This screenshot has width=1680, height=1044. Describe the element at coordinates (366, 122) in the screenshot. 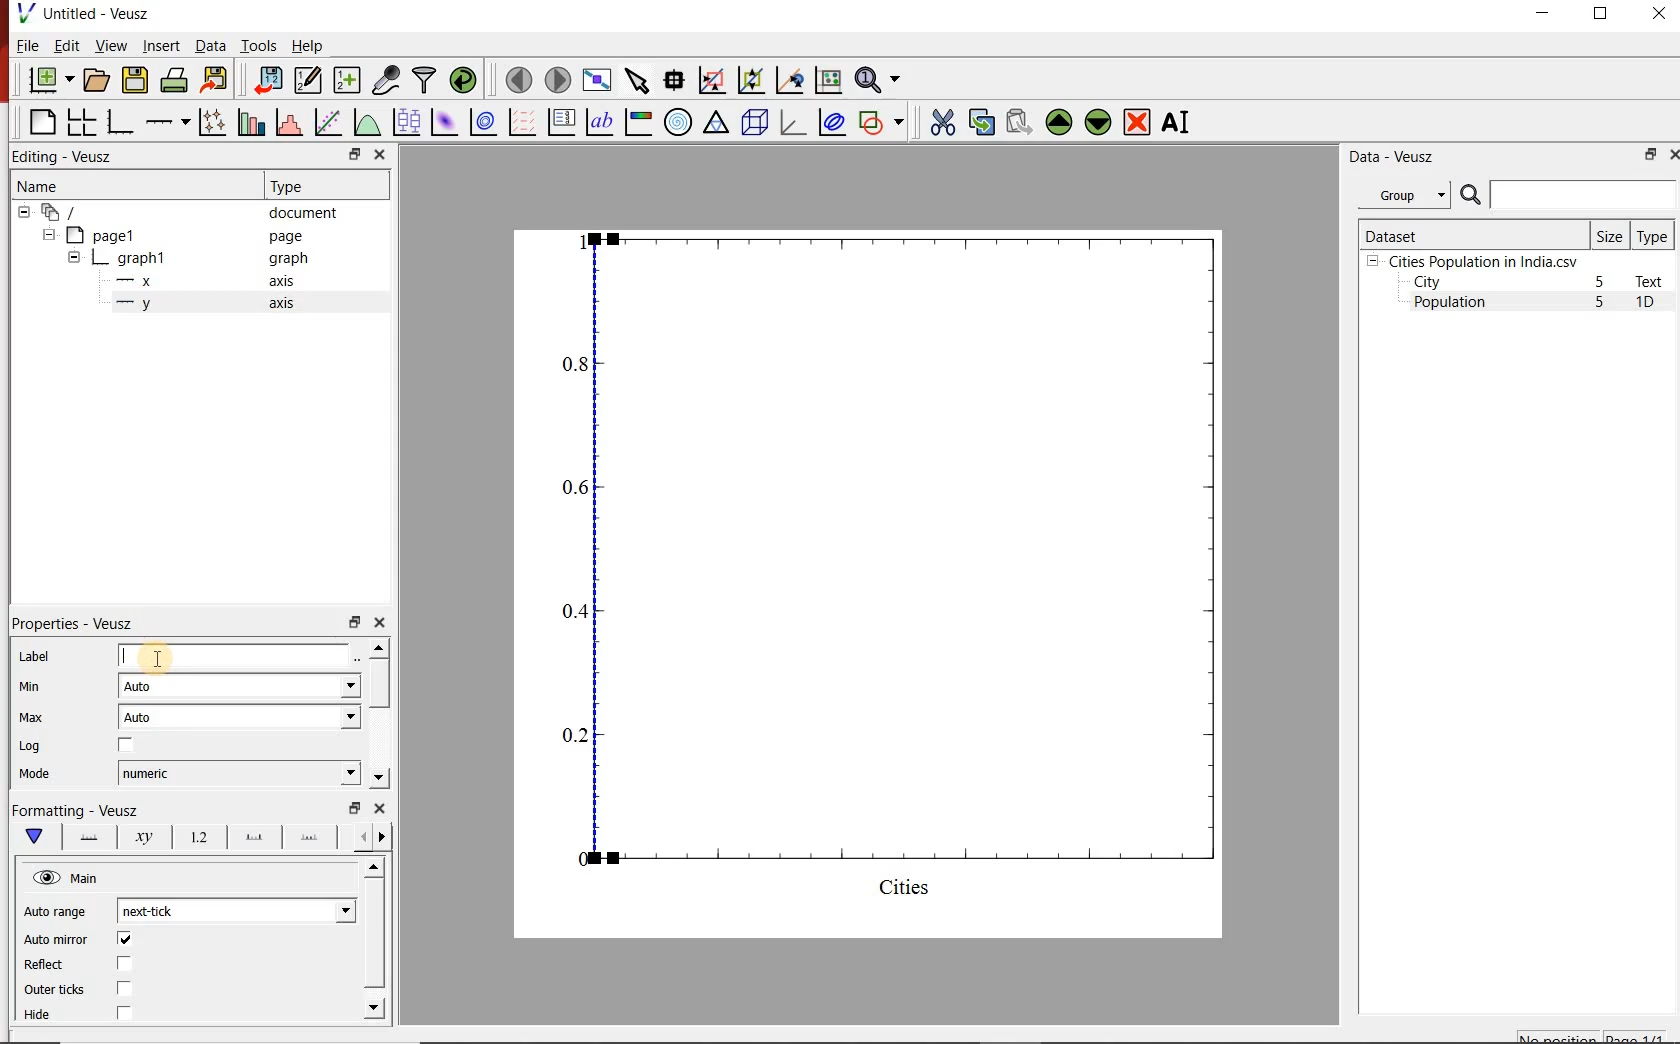

I see `plot a function` at that location.